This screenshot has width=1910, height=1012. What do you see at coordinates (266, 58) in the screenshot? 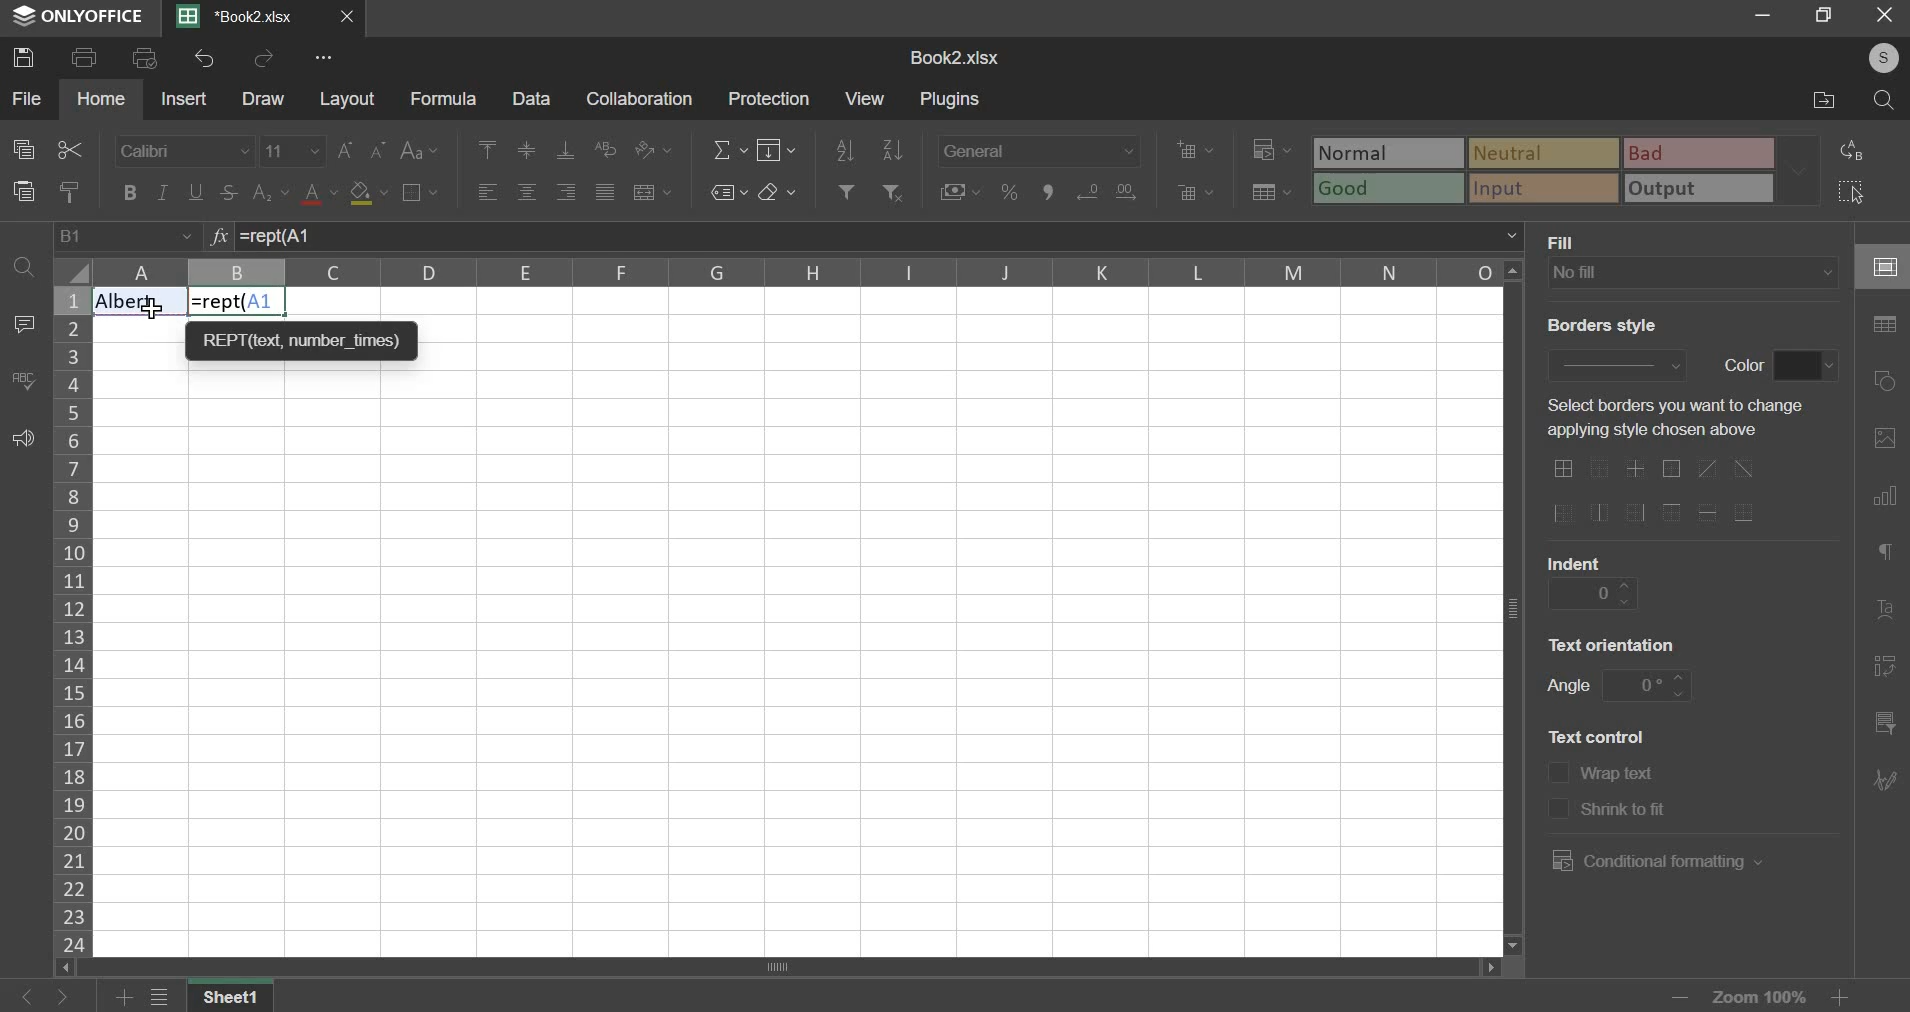
I see `redo` at bounding box center [266, 58].